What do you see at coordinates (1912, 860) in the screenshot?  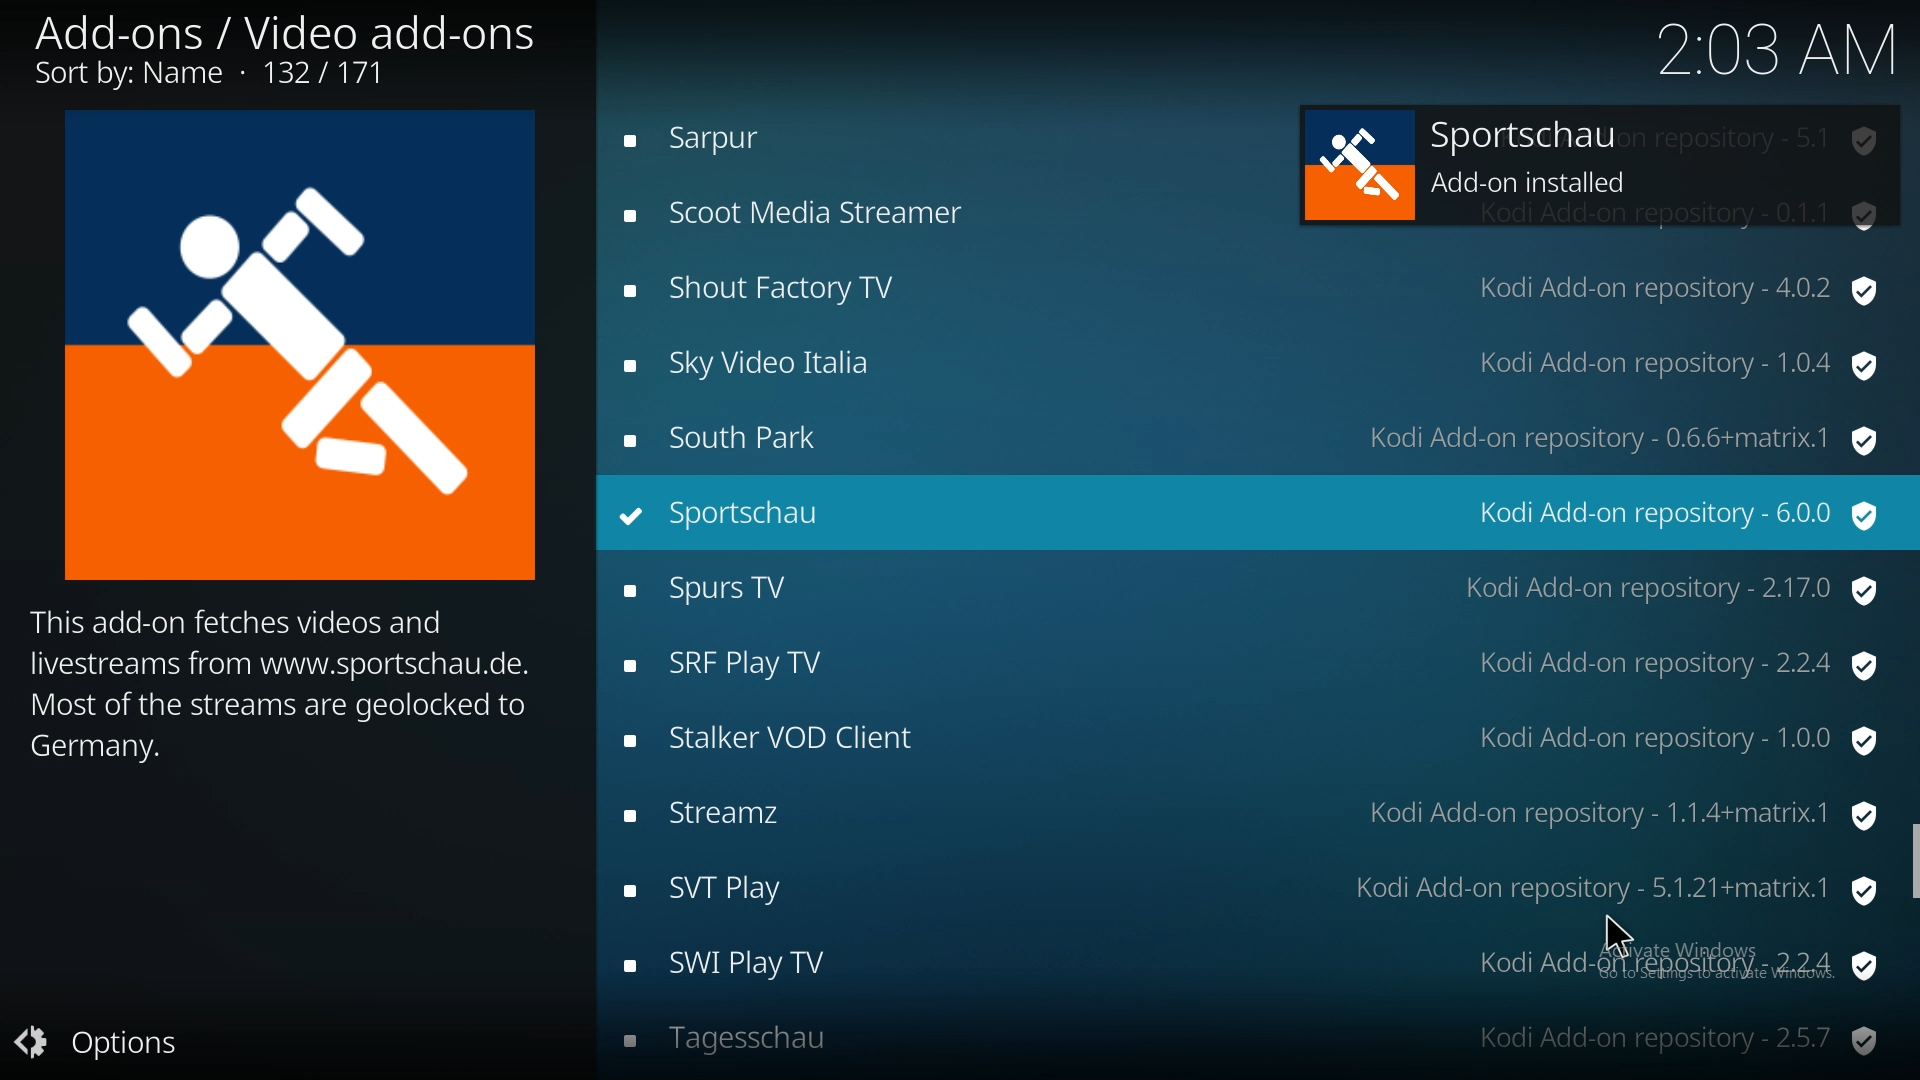 I see `scroll bar` at bounding box center [1912, 860].